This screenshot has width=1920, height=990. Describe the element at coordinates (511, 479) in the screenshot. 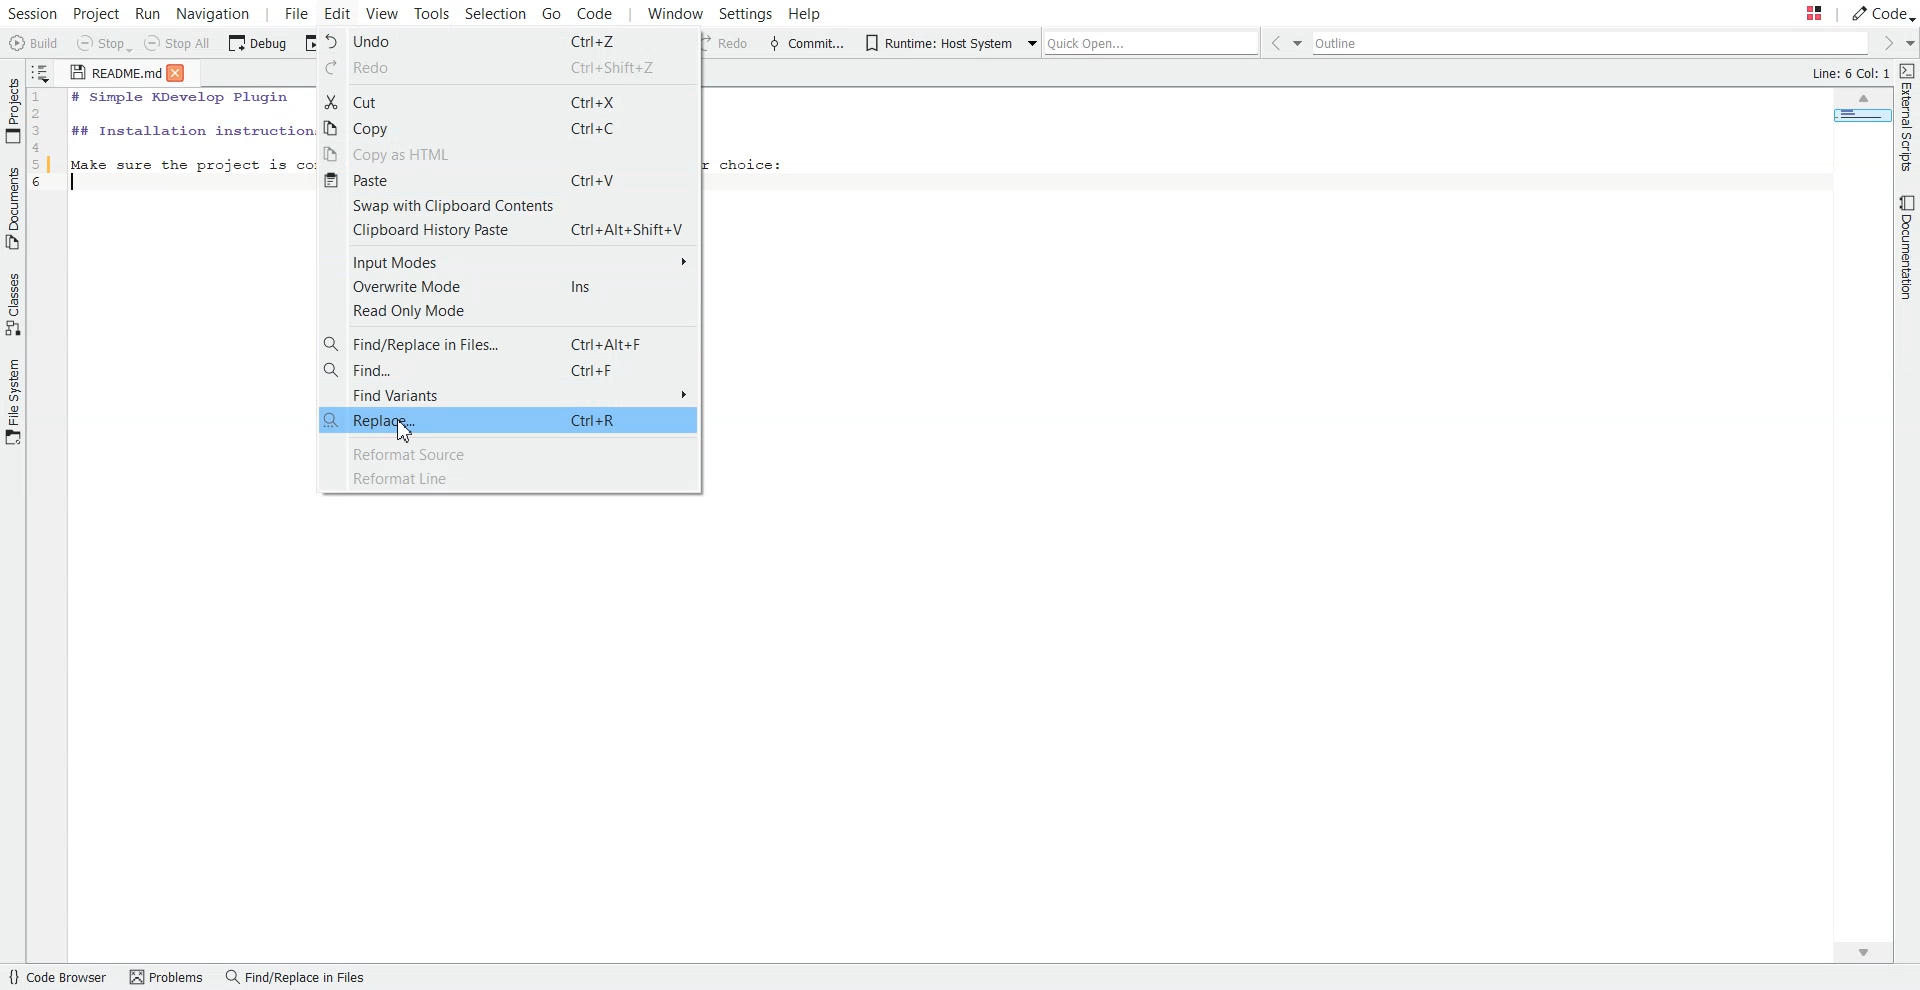

I see `Reformat Line` at that location.